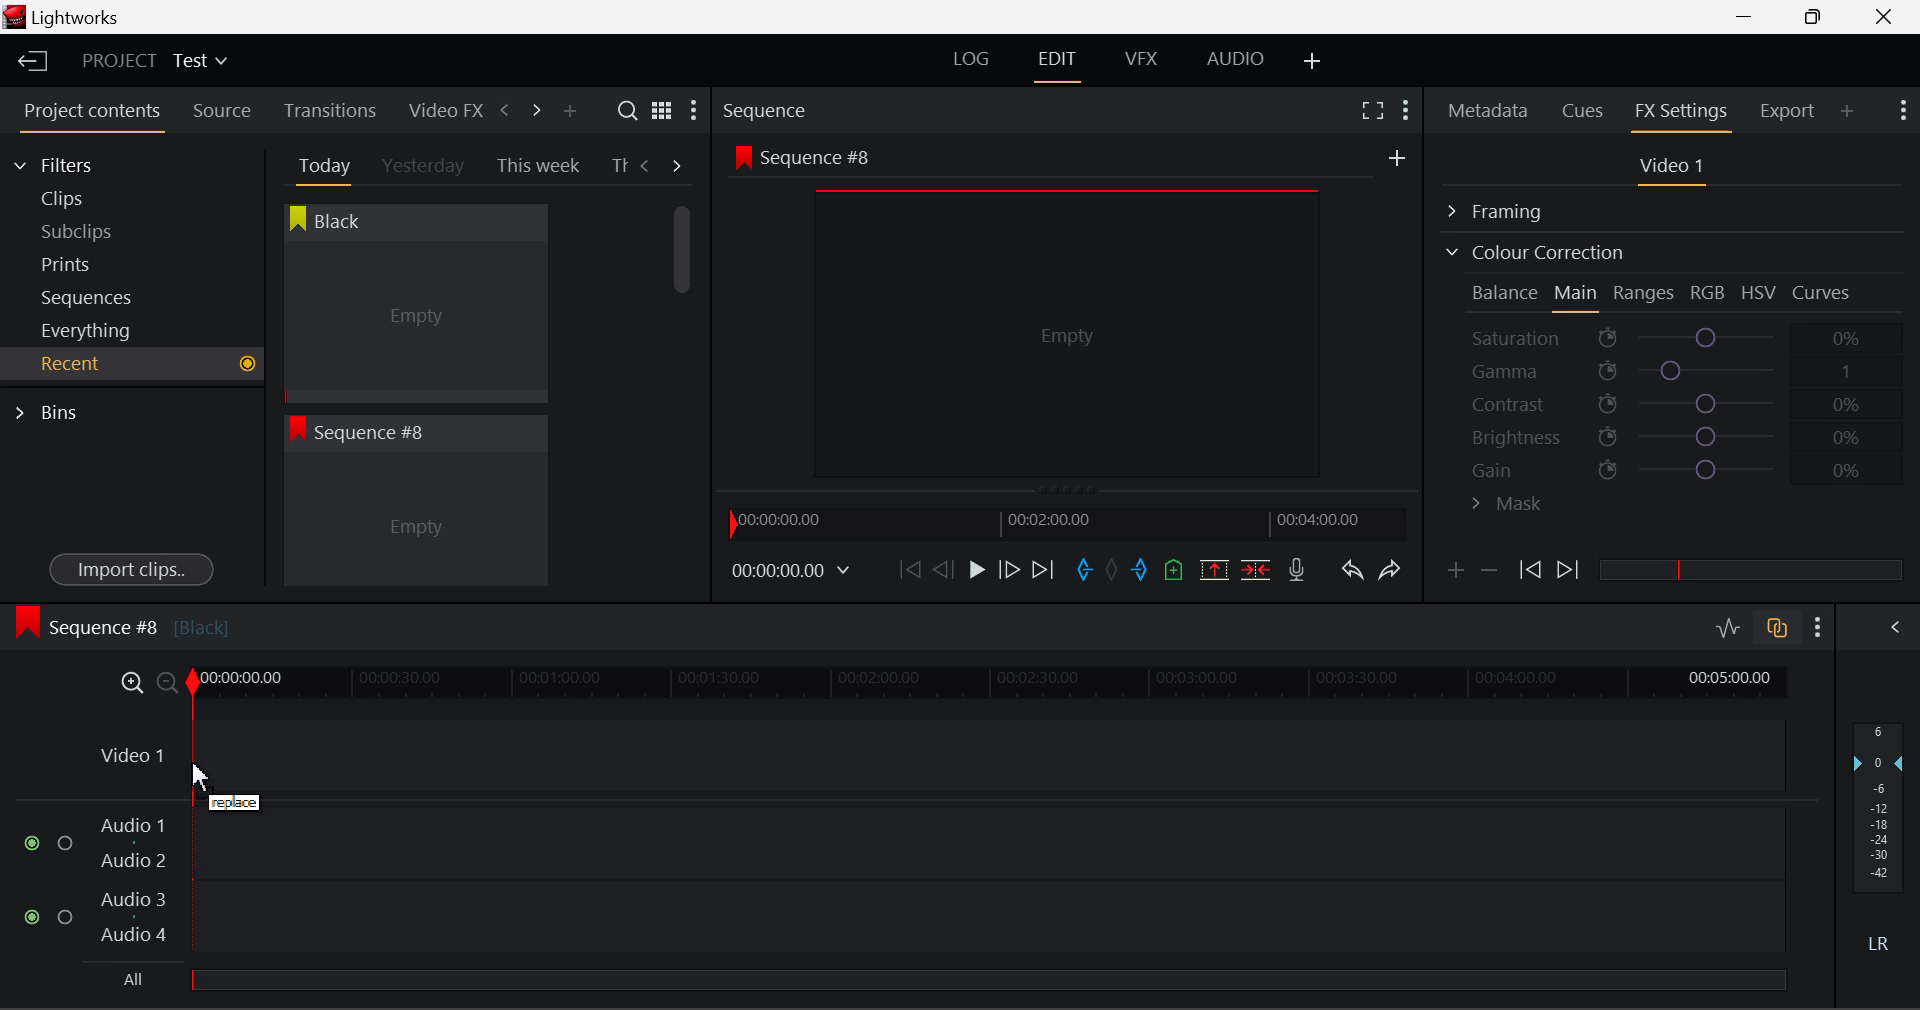  What do you see at coordinates (1818, 16) in the screenshot?
I see `Minimize` at bounding box center [1818, 16].